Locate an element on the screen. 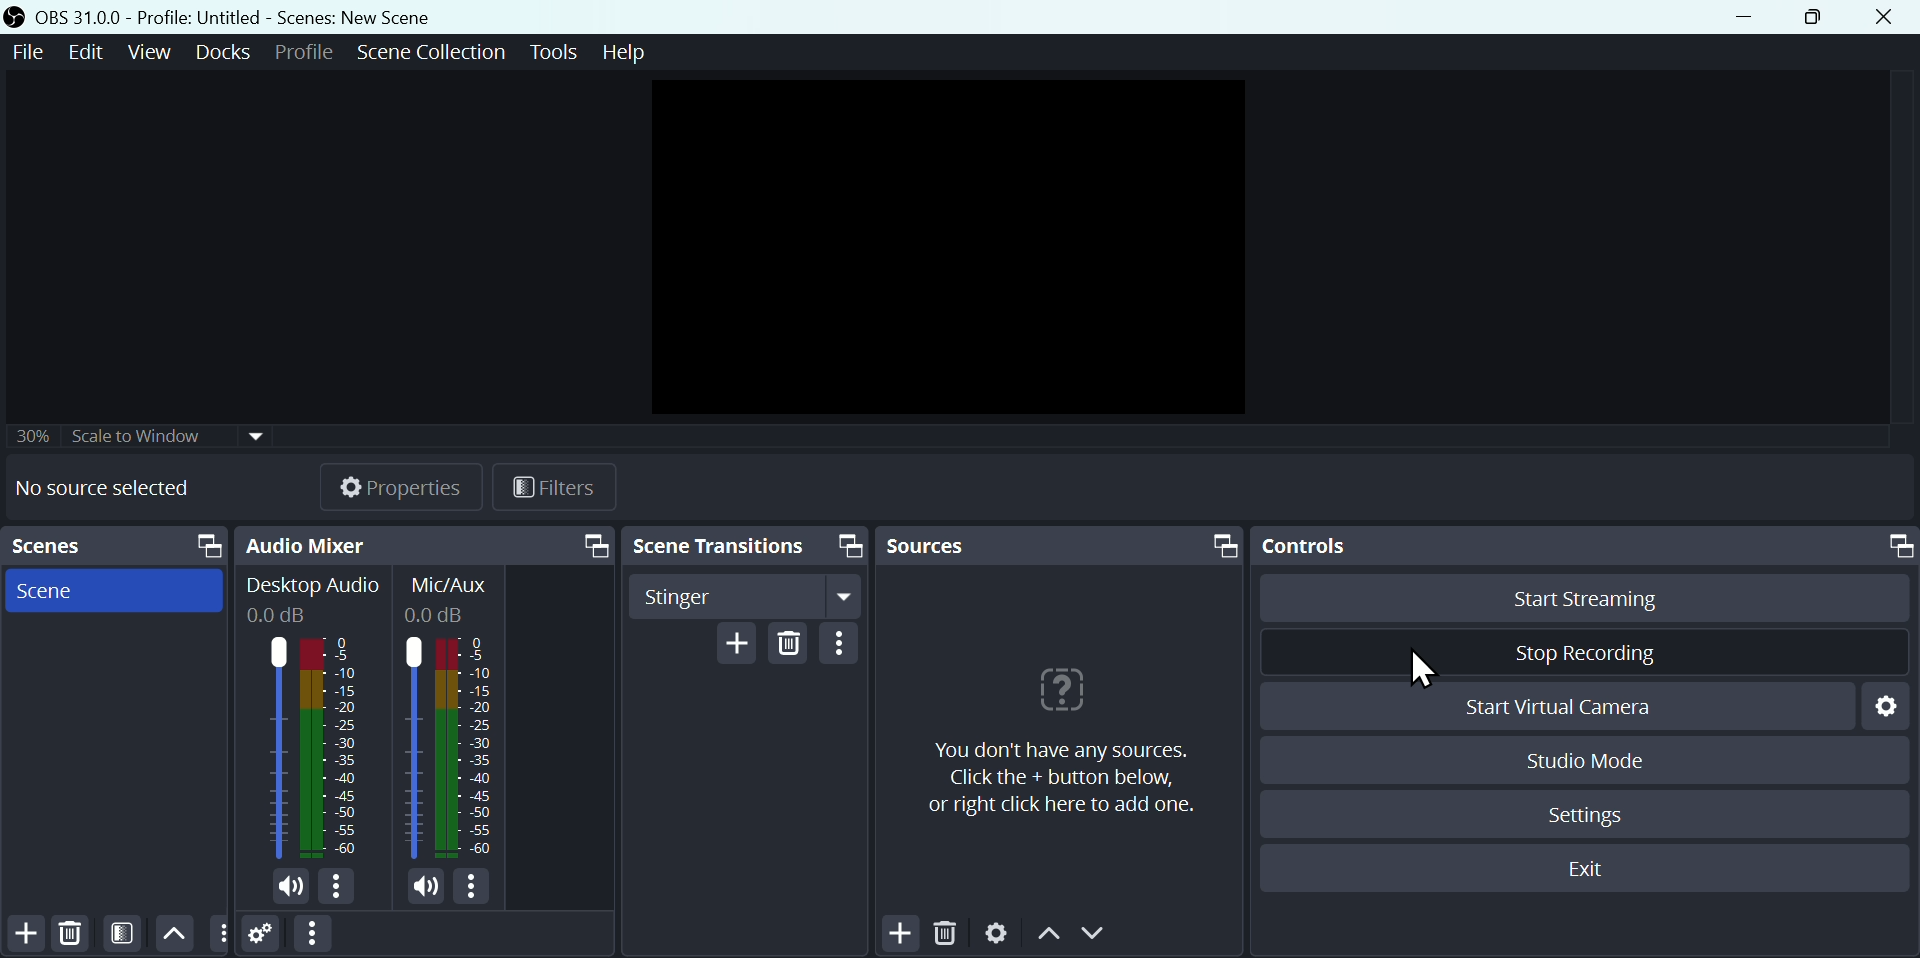  icon is located at coordinates (18, 17).